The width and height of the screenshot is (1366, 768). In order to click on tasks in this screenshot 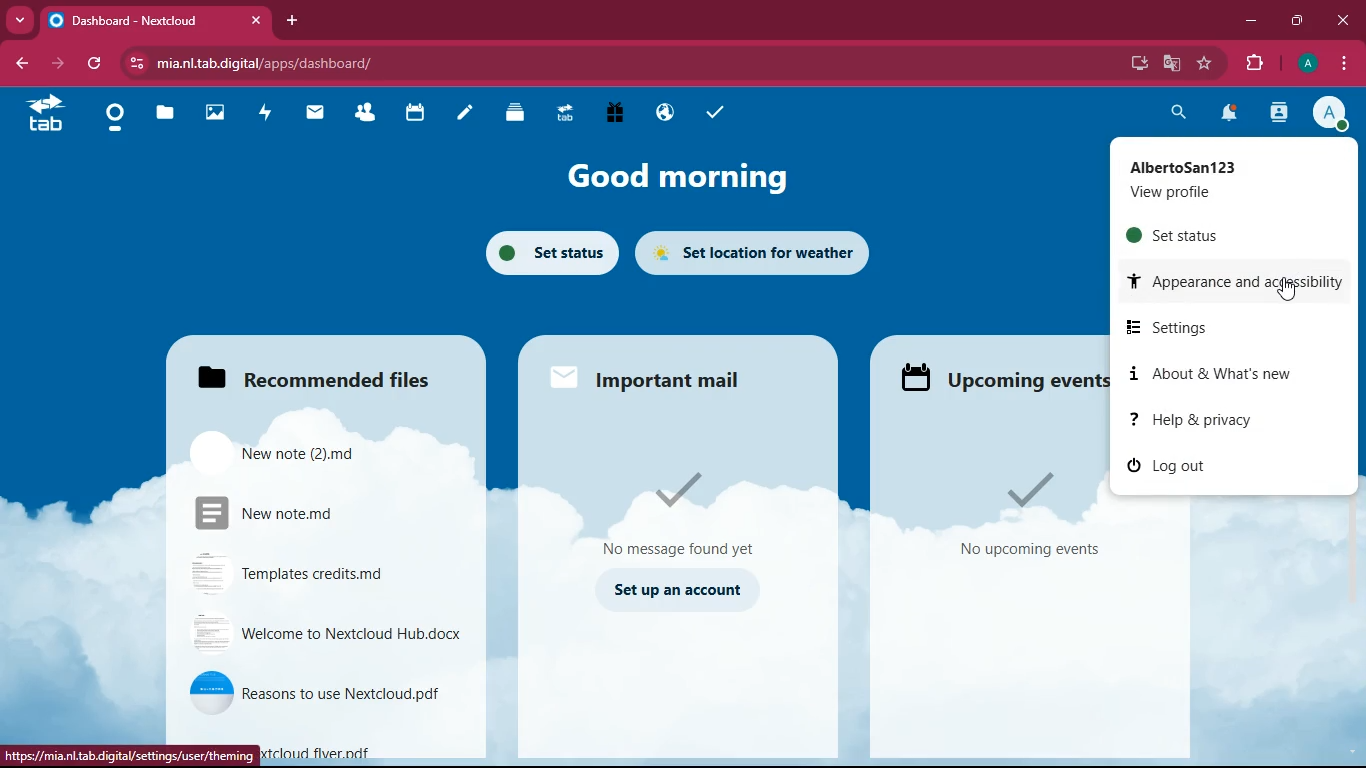, I will do `click(711, 109)`.